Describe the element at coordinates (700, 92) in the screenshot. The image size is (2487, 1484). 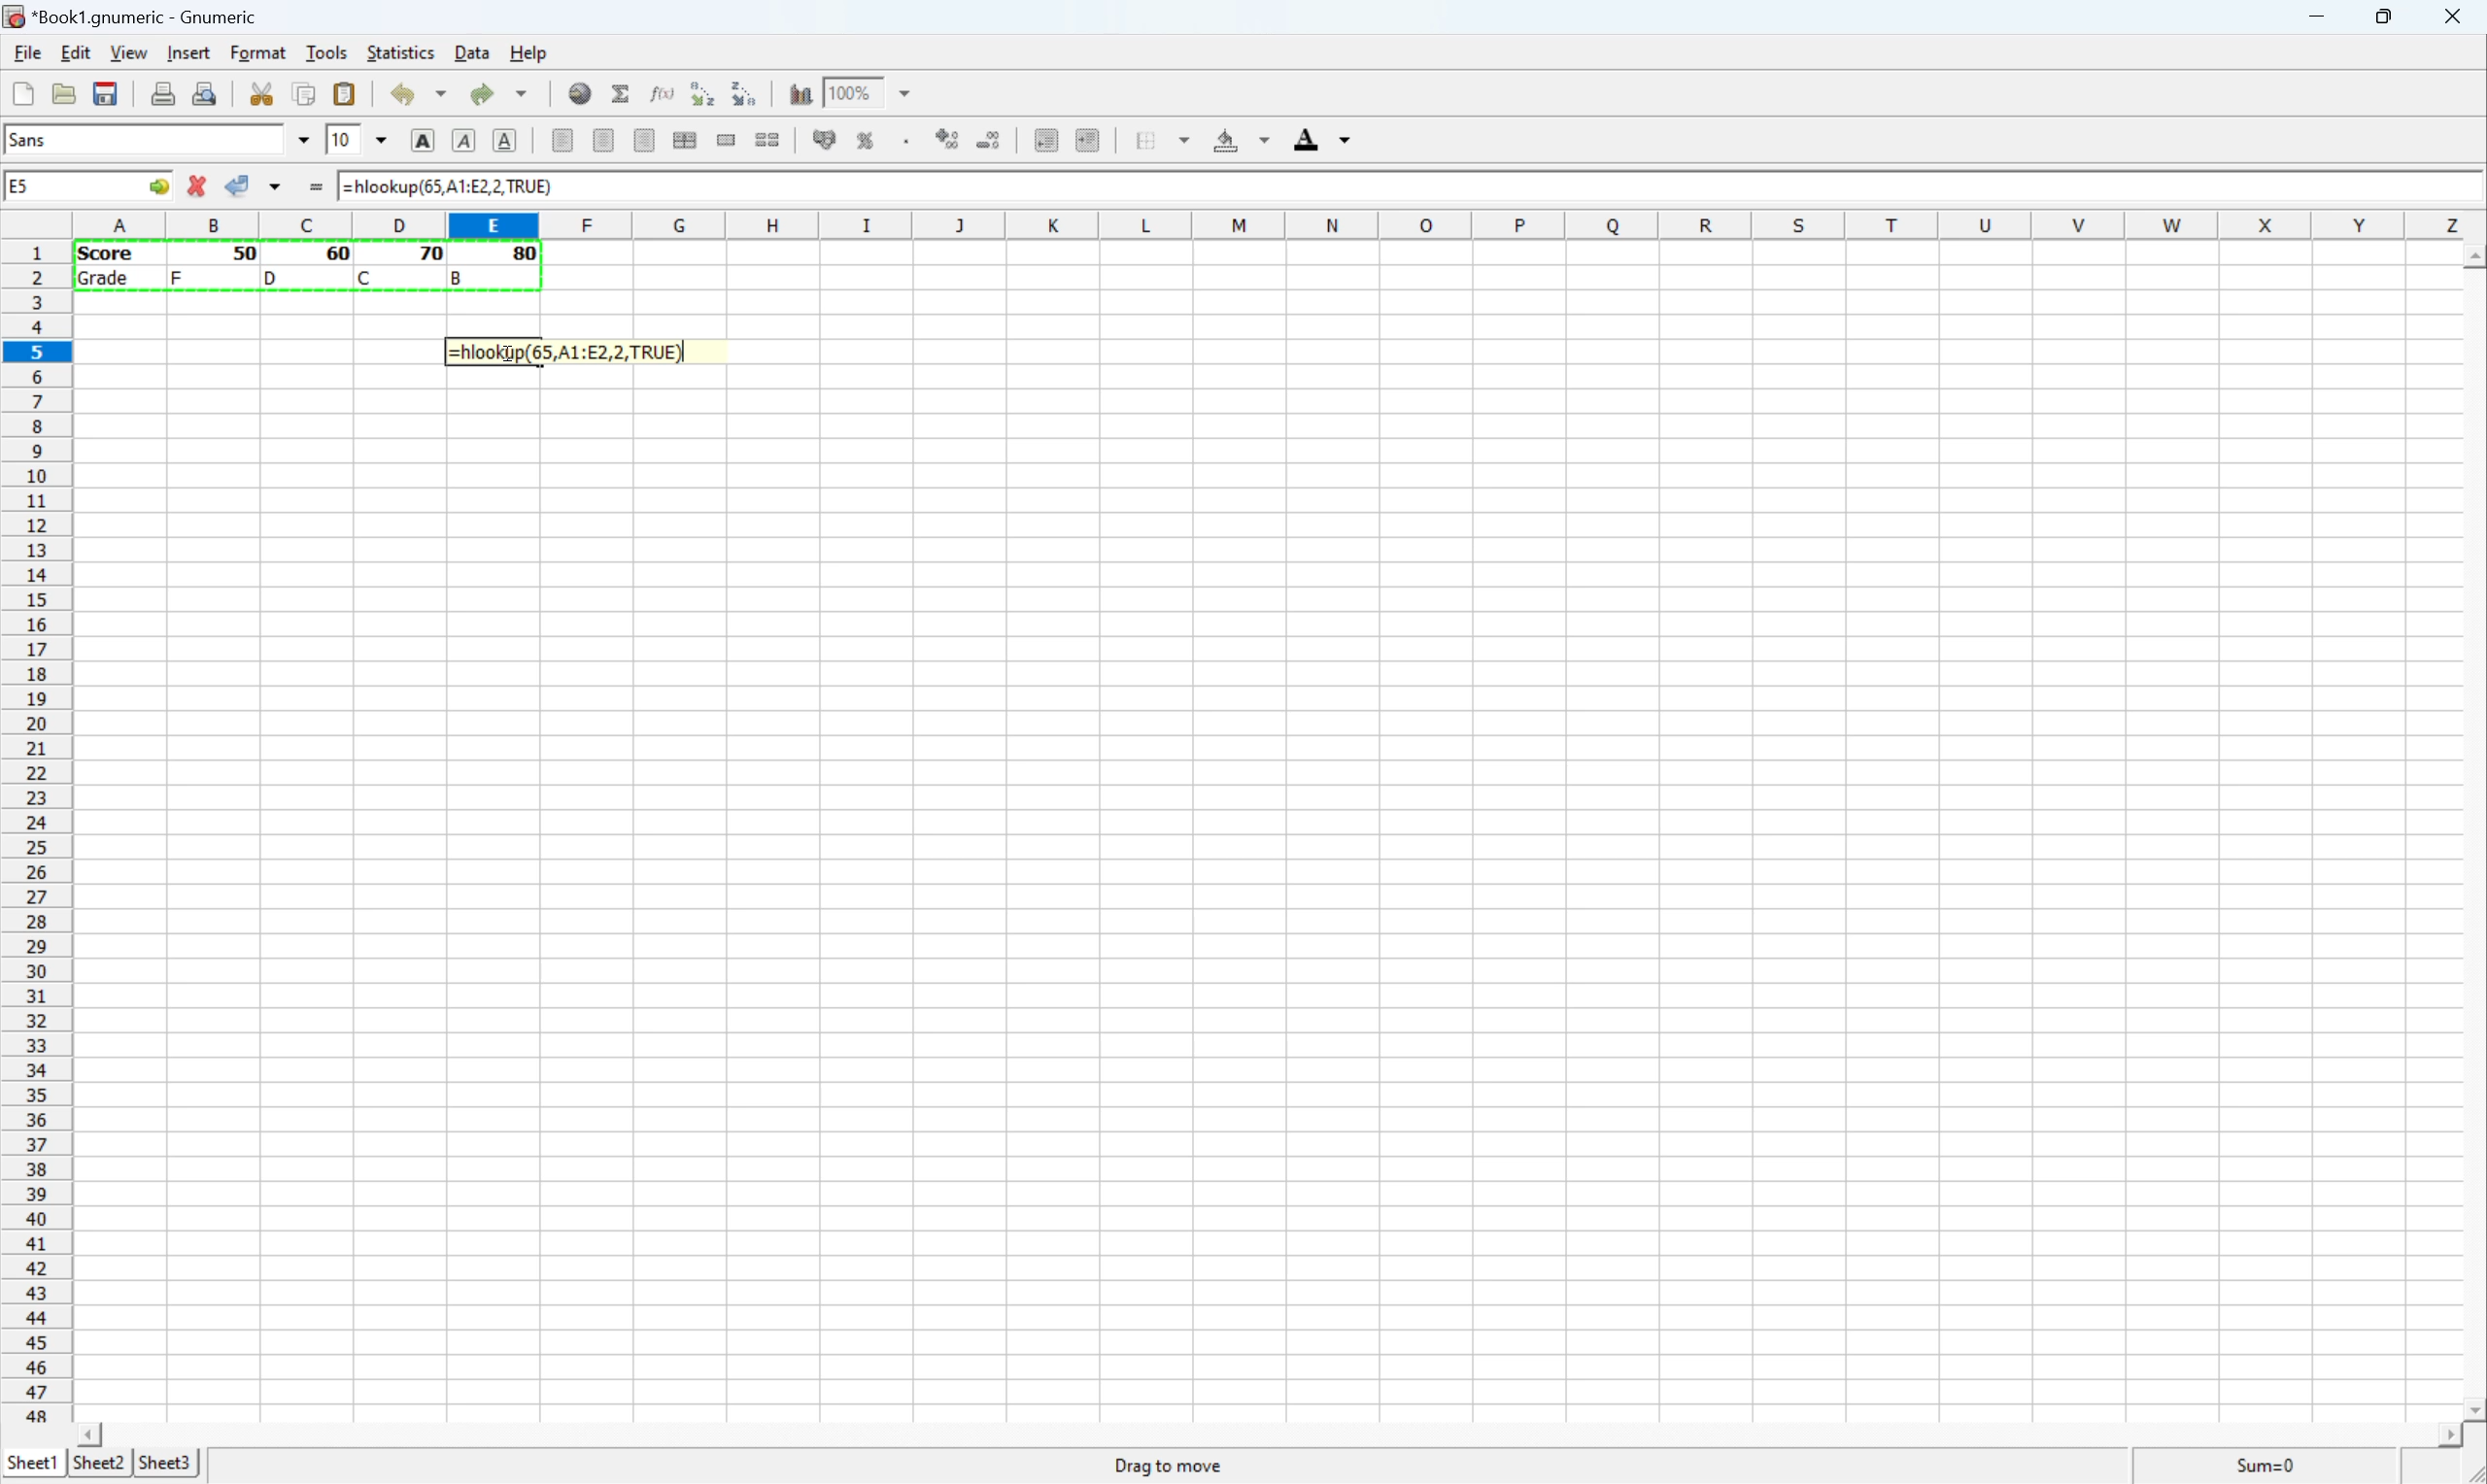
I see `sort the selected region in ascending order based on the first column selected ` at that location.